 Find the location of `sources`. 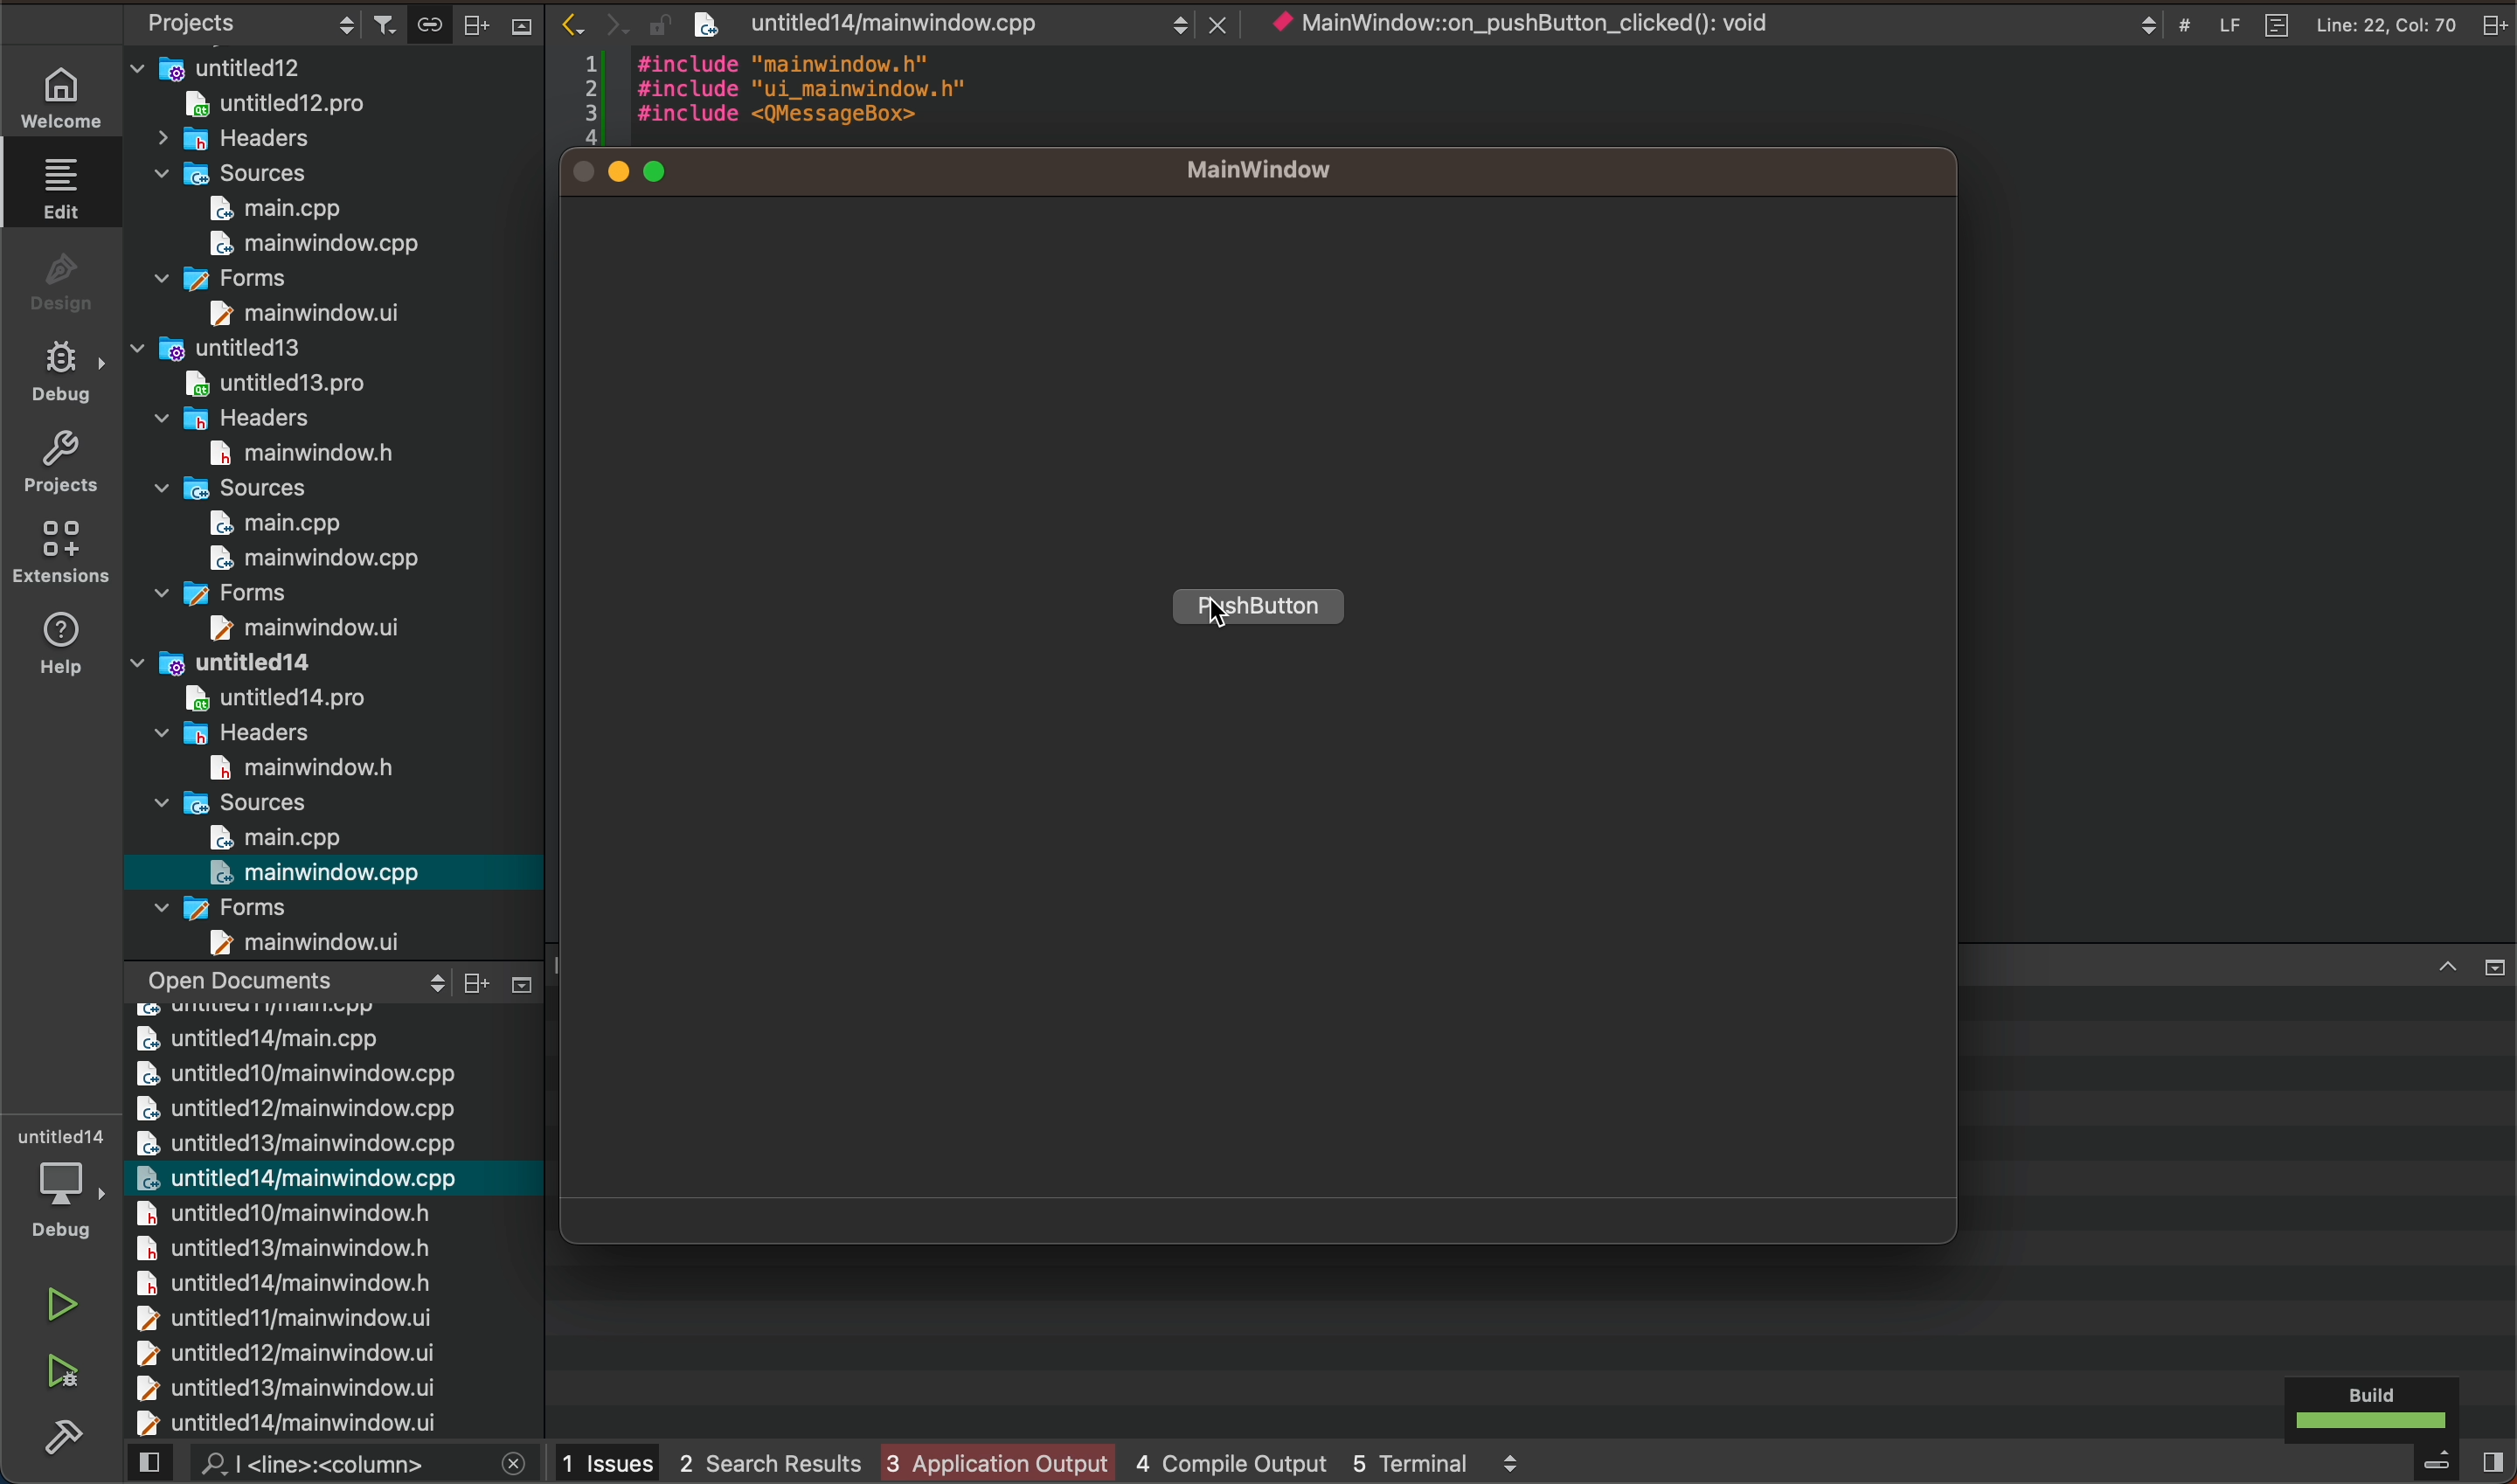

sources is located at coordinates (235, 173).